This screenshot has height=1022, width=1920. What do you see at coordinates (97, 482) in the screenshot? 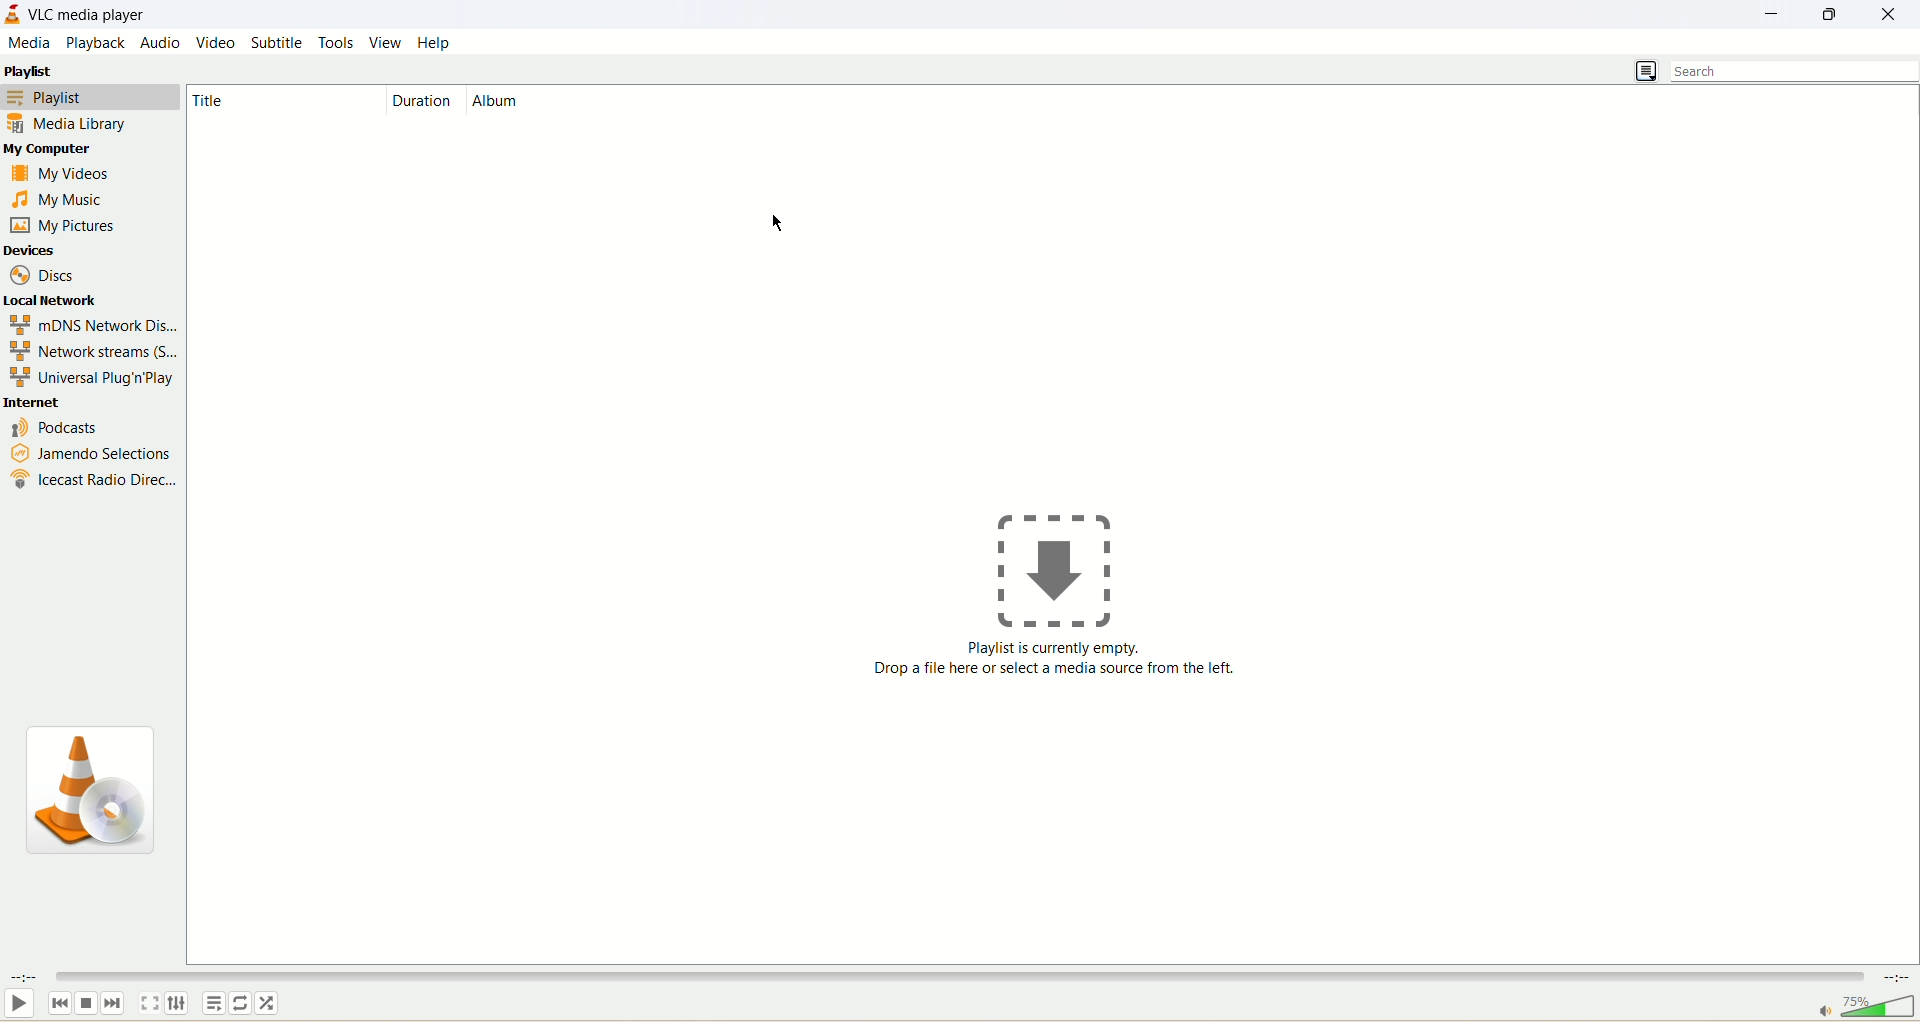
I see `icecast radio` at bounding box center [97, 482].